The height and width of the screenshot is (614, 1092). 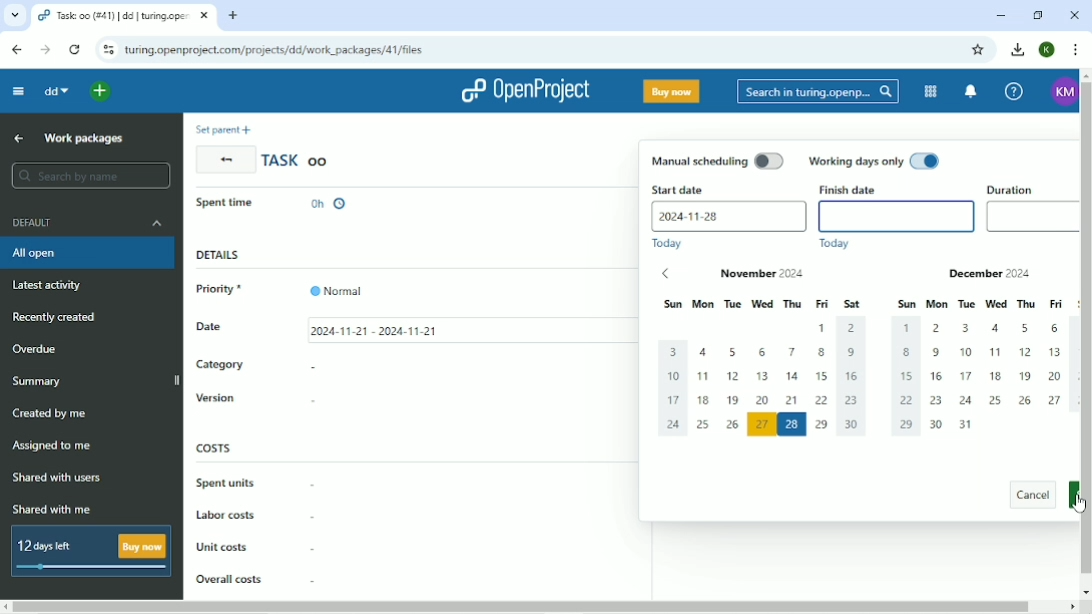 What do you see at coordinates (394, 329) in the screenshot?
I see `2024-11-21 - 2024-11-21` at bounding box center [394, 329].